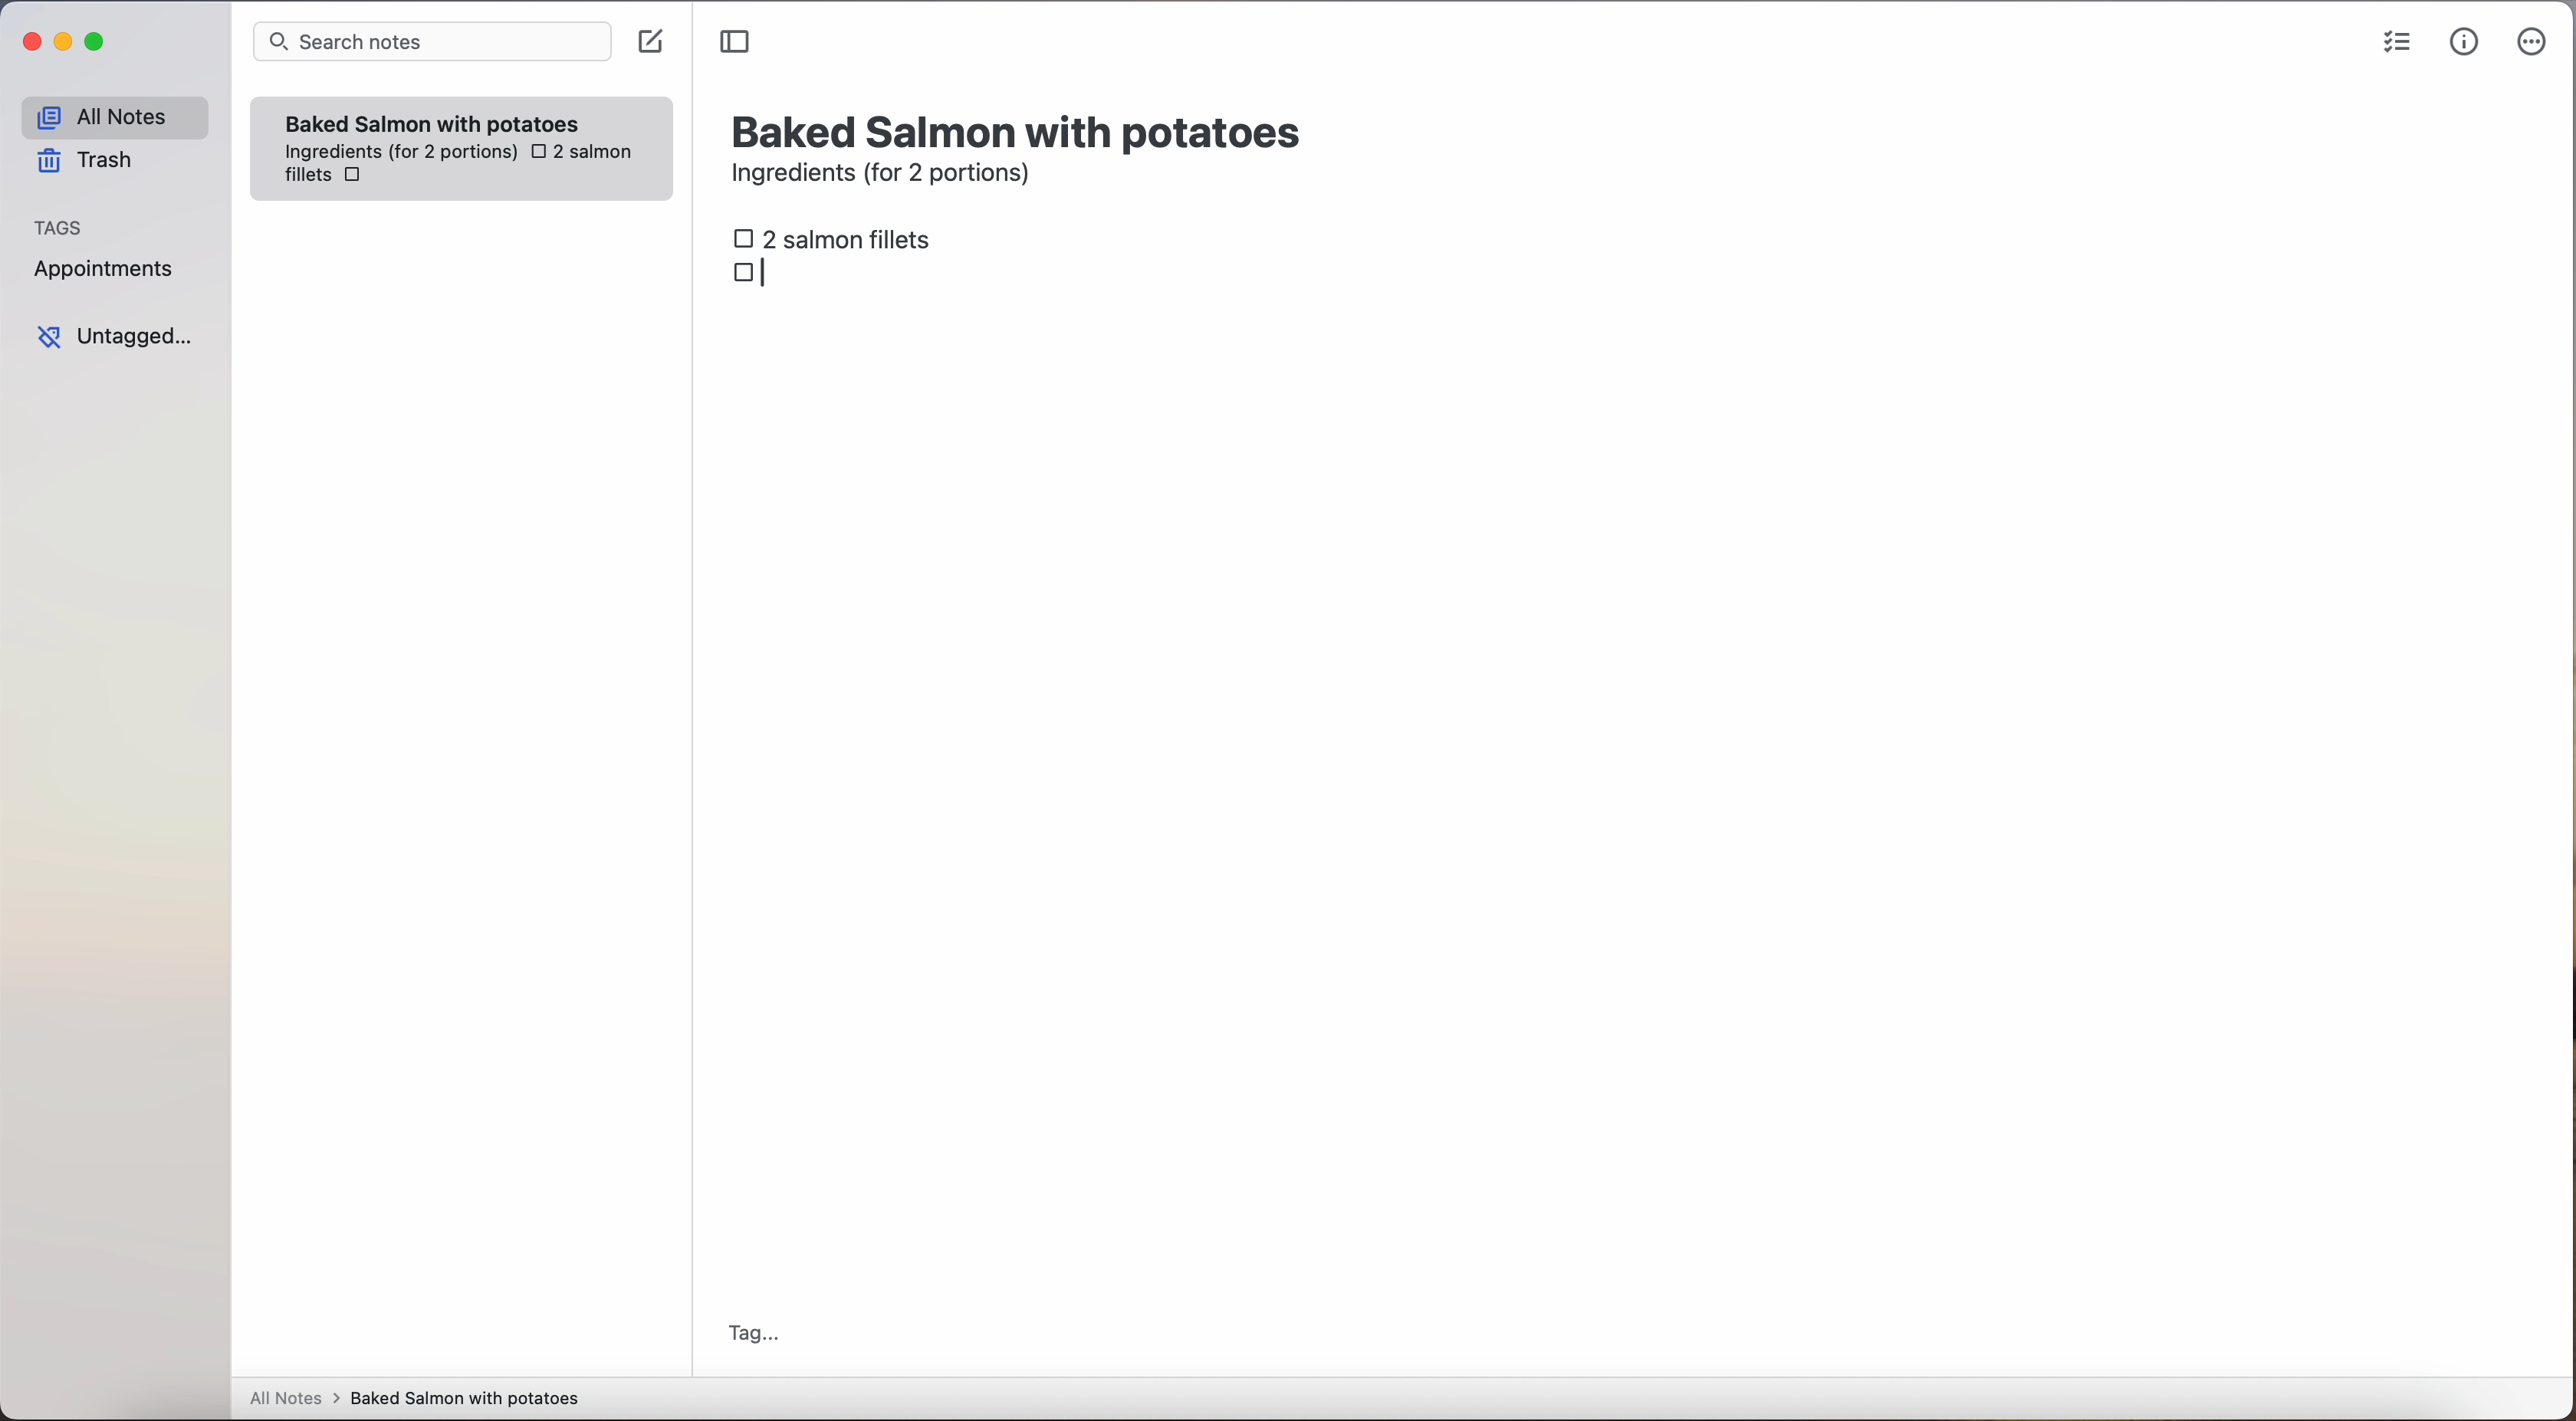  Describe the element at coordinates (359, 177) in the screenshot. I see `checkbox` at that location.